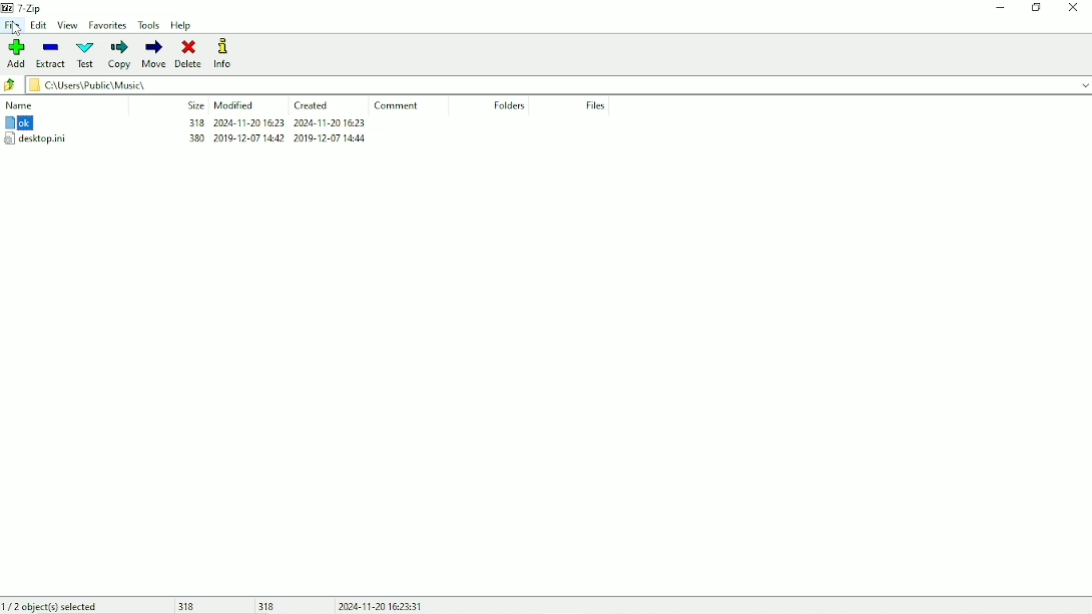 The height and width of the screenshot is (614, 1092). What do you see at coordinates (186, 141) in the screenshot?
I see `desktop.ini` at bounding box center [186, 141].